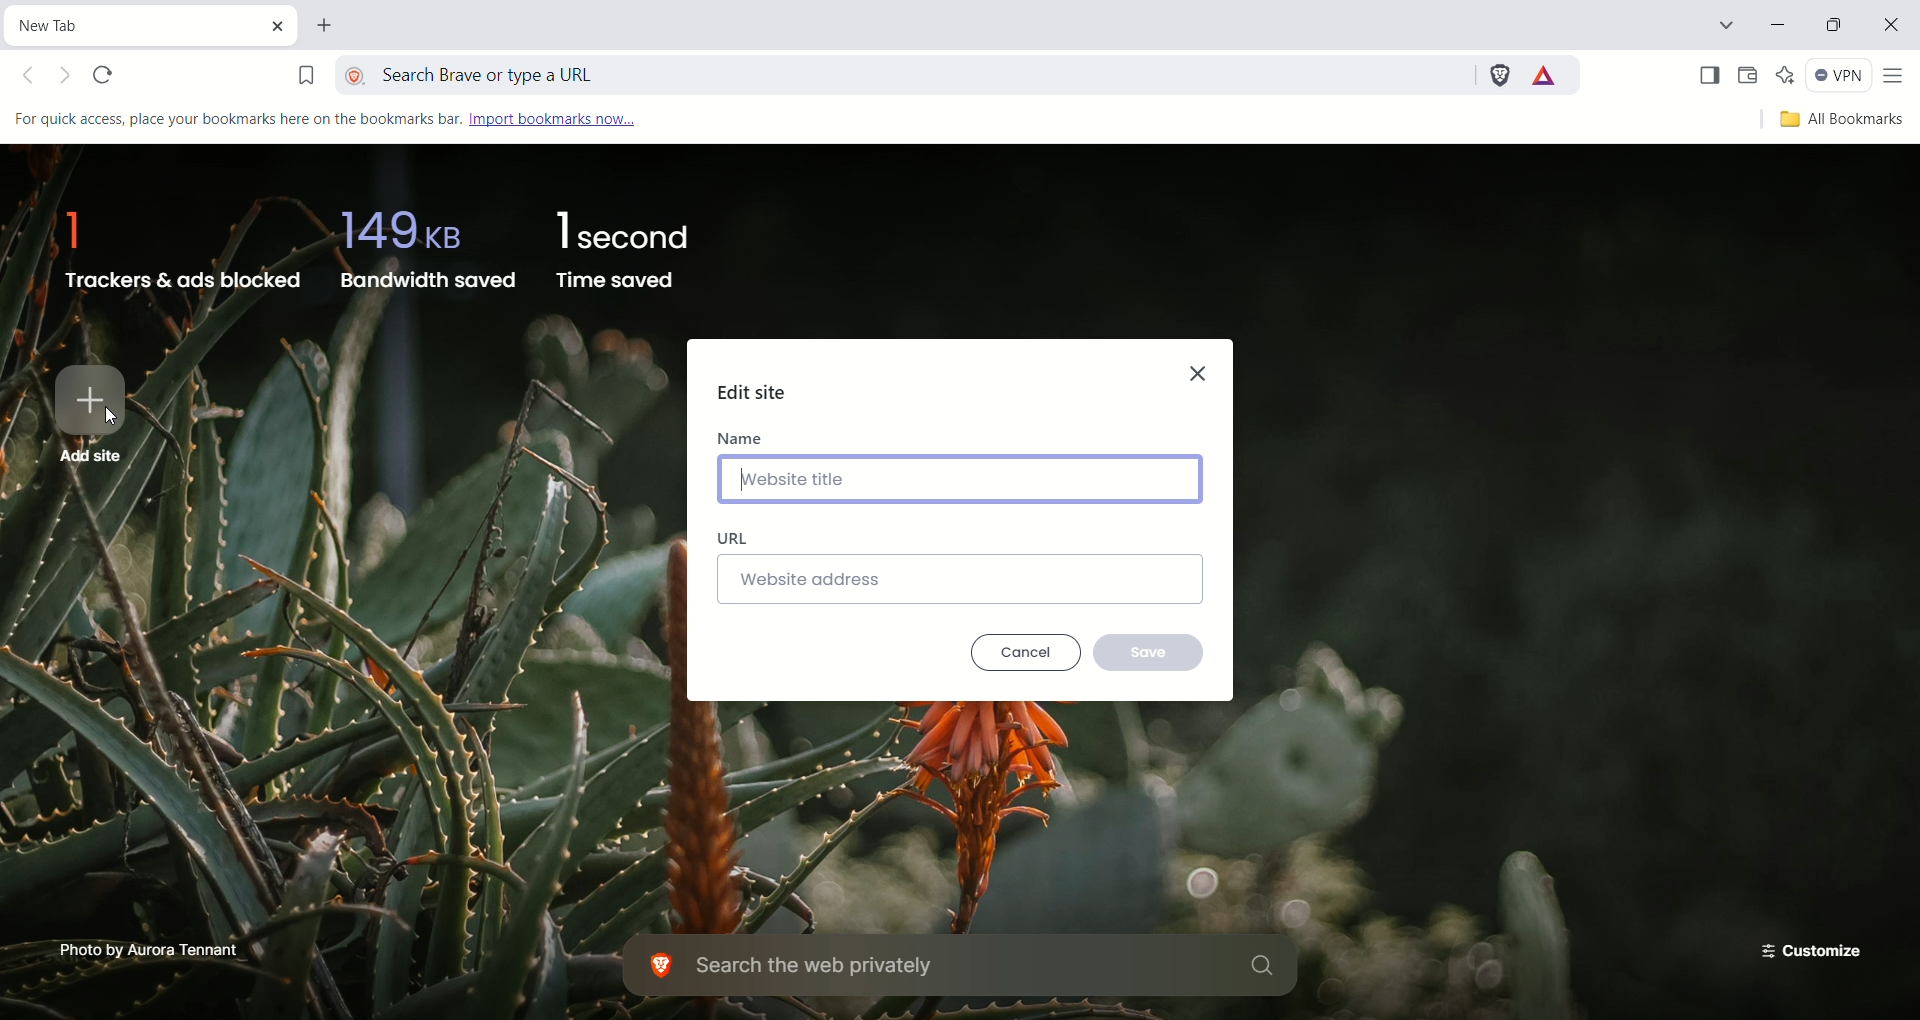 This screenshot has width=1920, height=1020. Describe the element at coordinates (1724, 28) in the screenshot. I see `search tabs` at that location.